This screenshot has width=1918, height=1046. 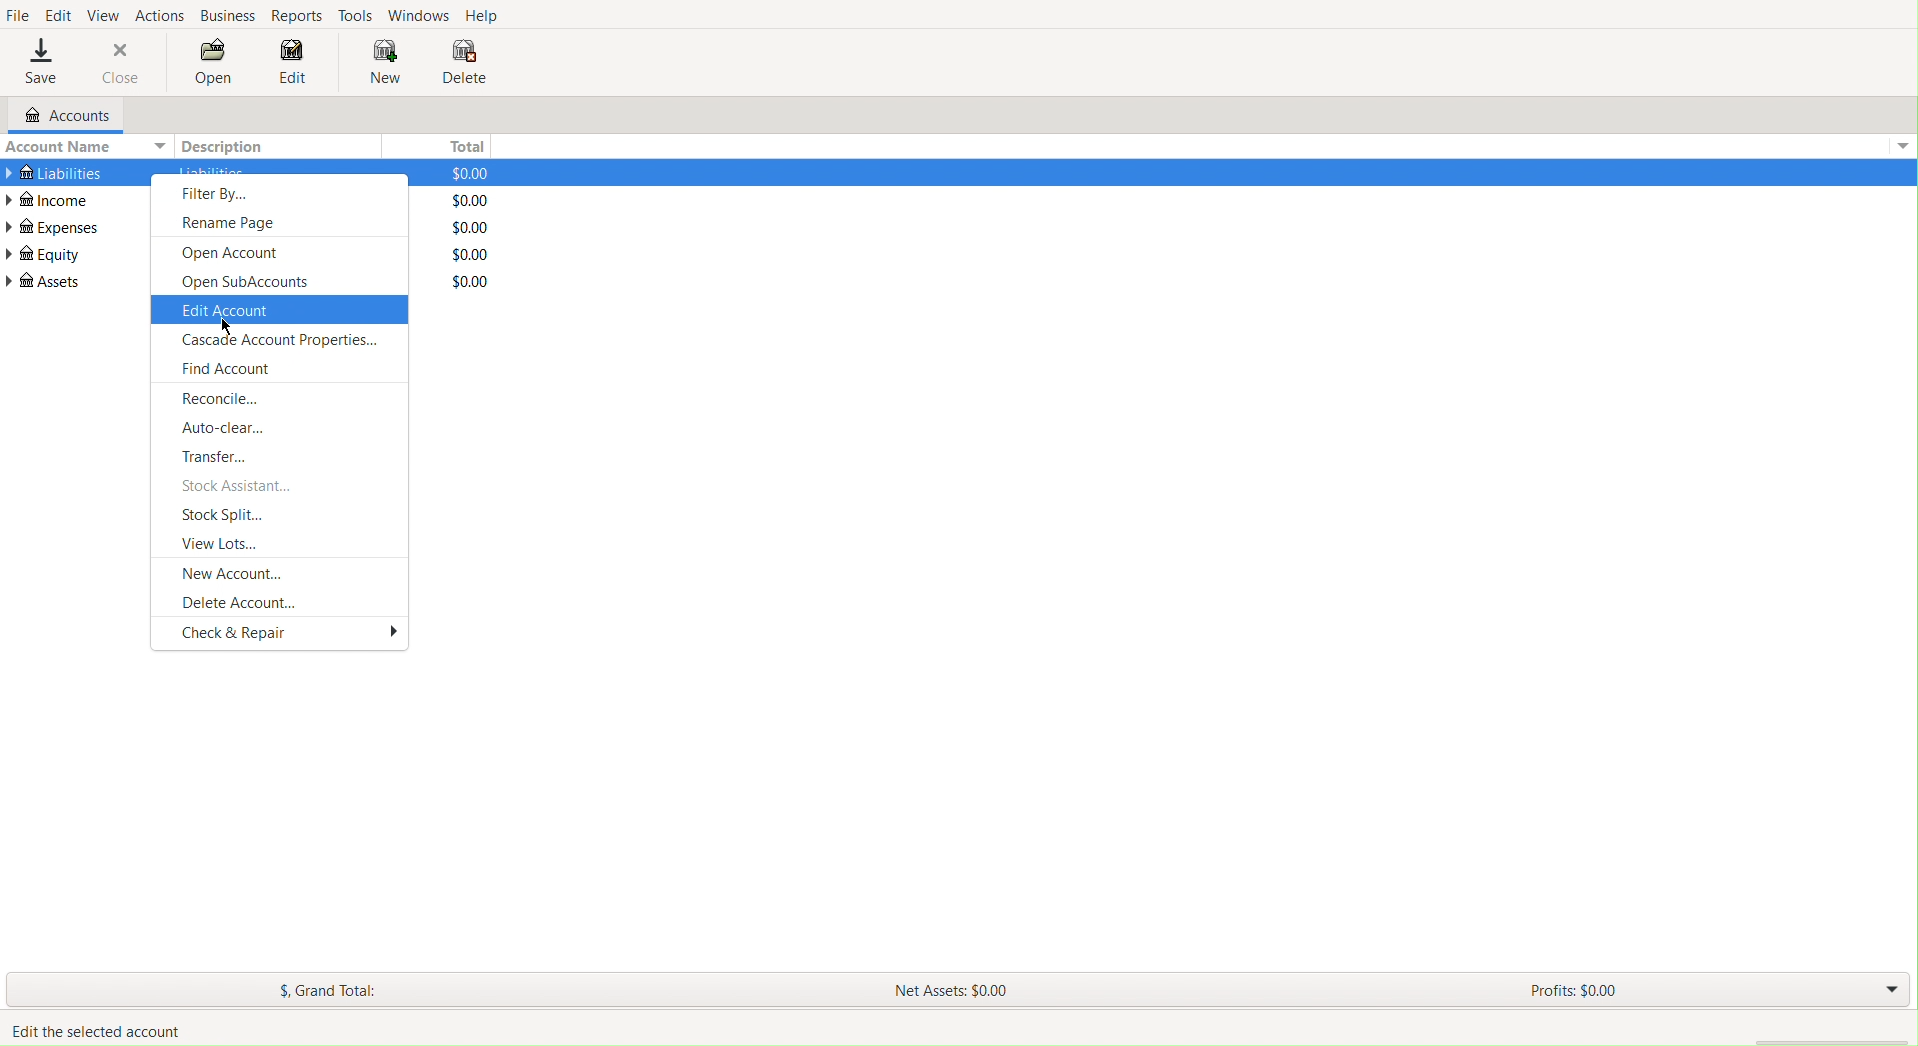 I want to click on Accounts, so click(x=58, y=116).